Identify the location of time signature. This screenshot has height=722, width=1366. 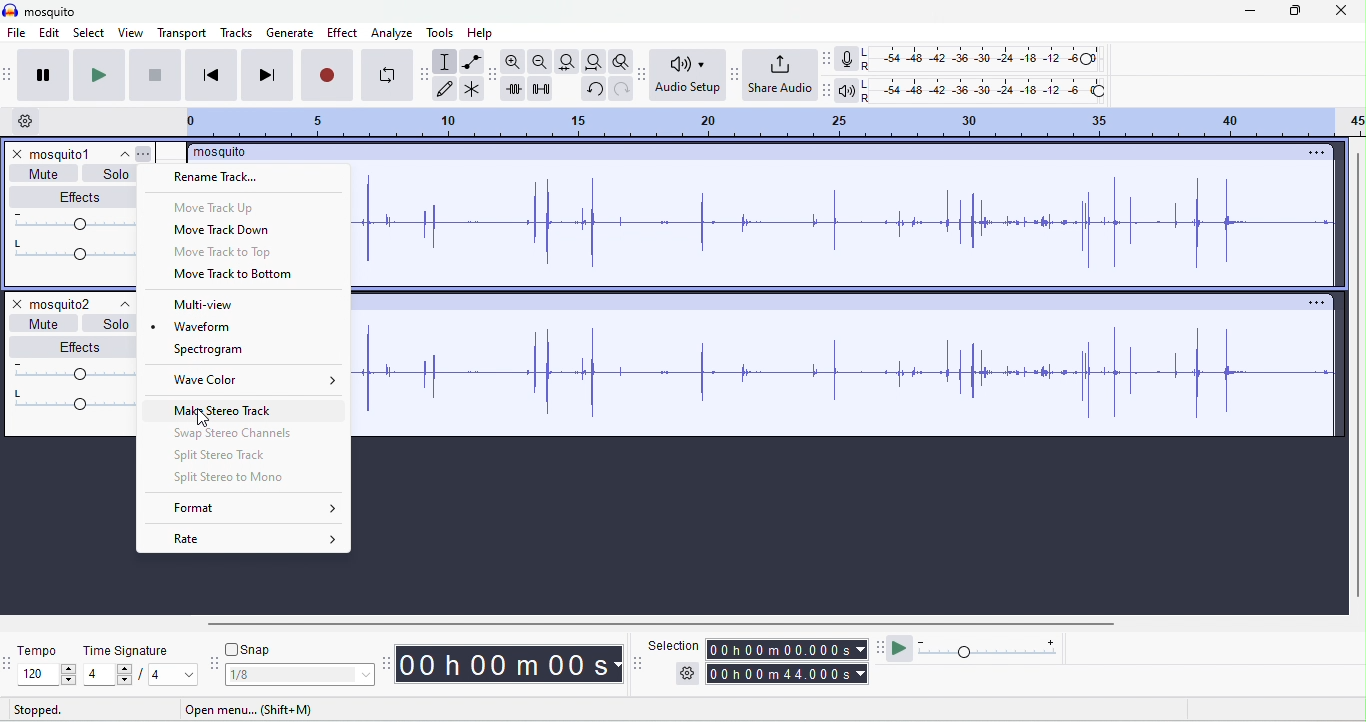
(127, 650).